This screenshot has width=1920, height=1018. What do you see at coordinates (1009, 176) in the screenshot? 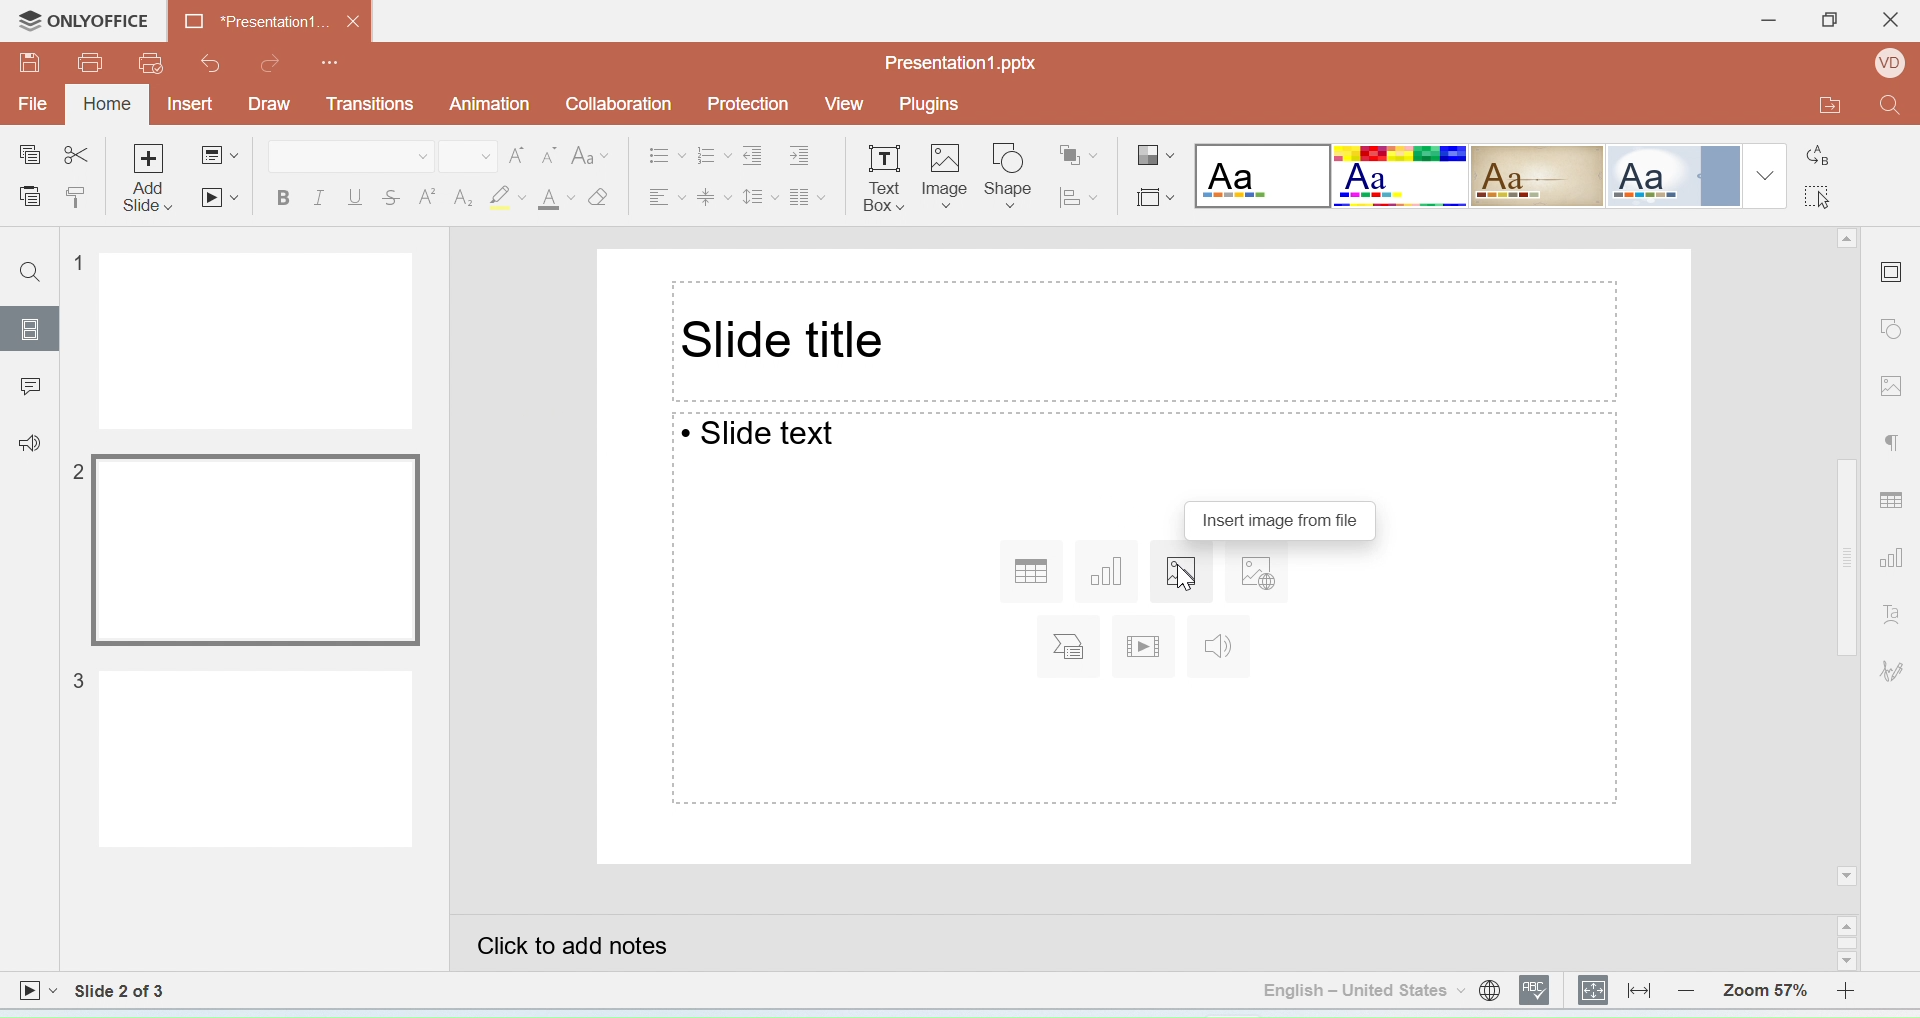
I see `Insert shape` at bounding box center [1009, 176].